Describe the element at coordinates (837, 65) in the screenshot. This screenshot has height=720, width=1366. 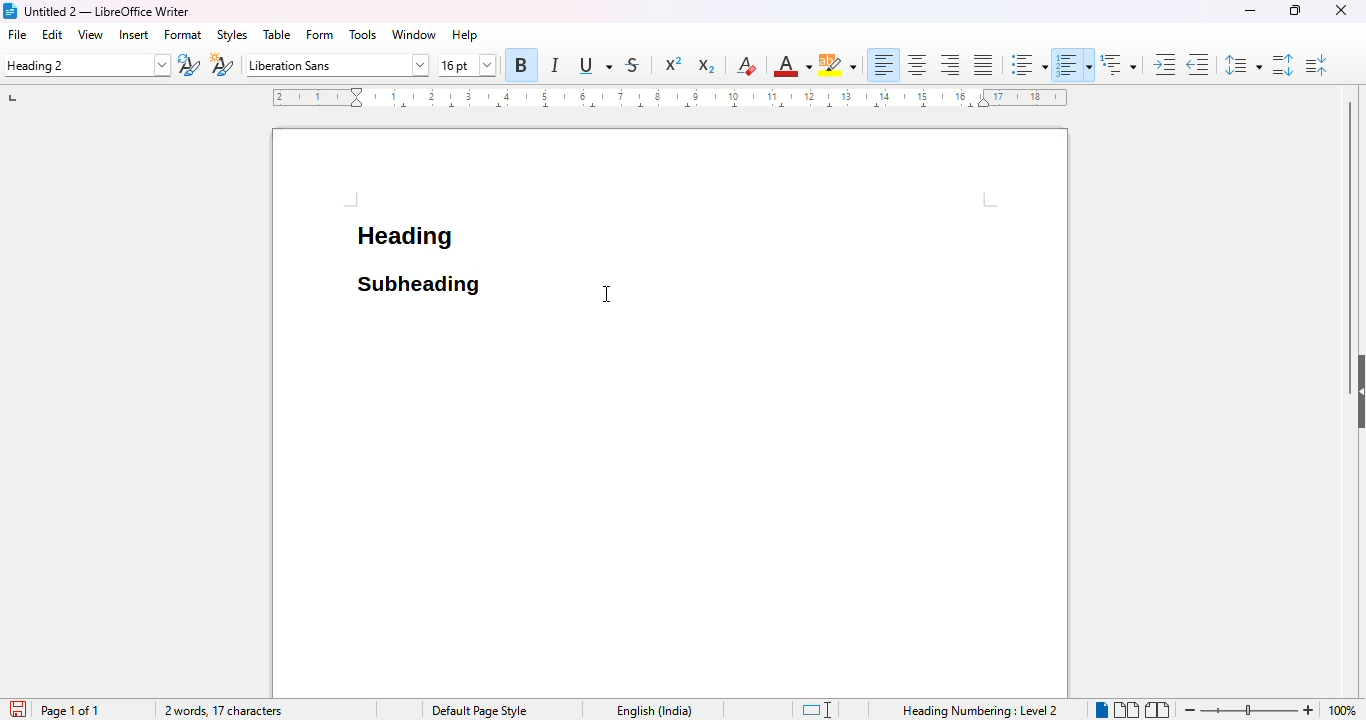
I see `character highlighting color` at that location.